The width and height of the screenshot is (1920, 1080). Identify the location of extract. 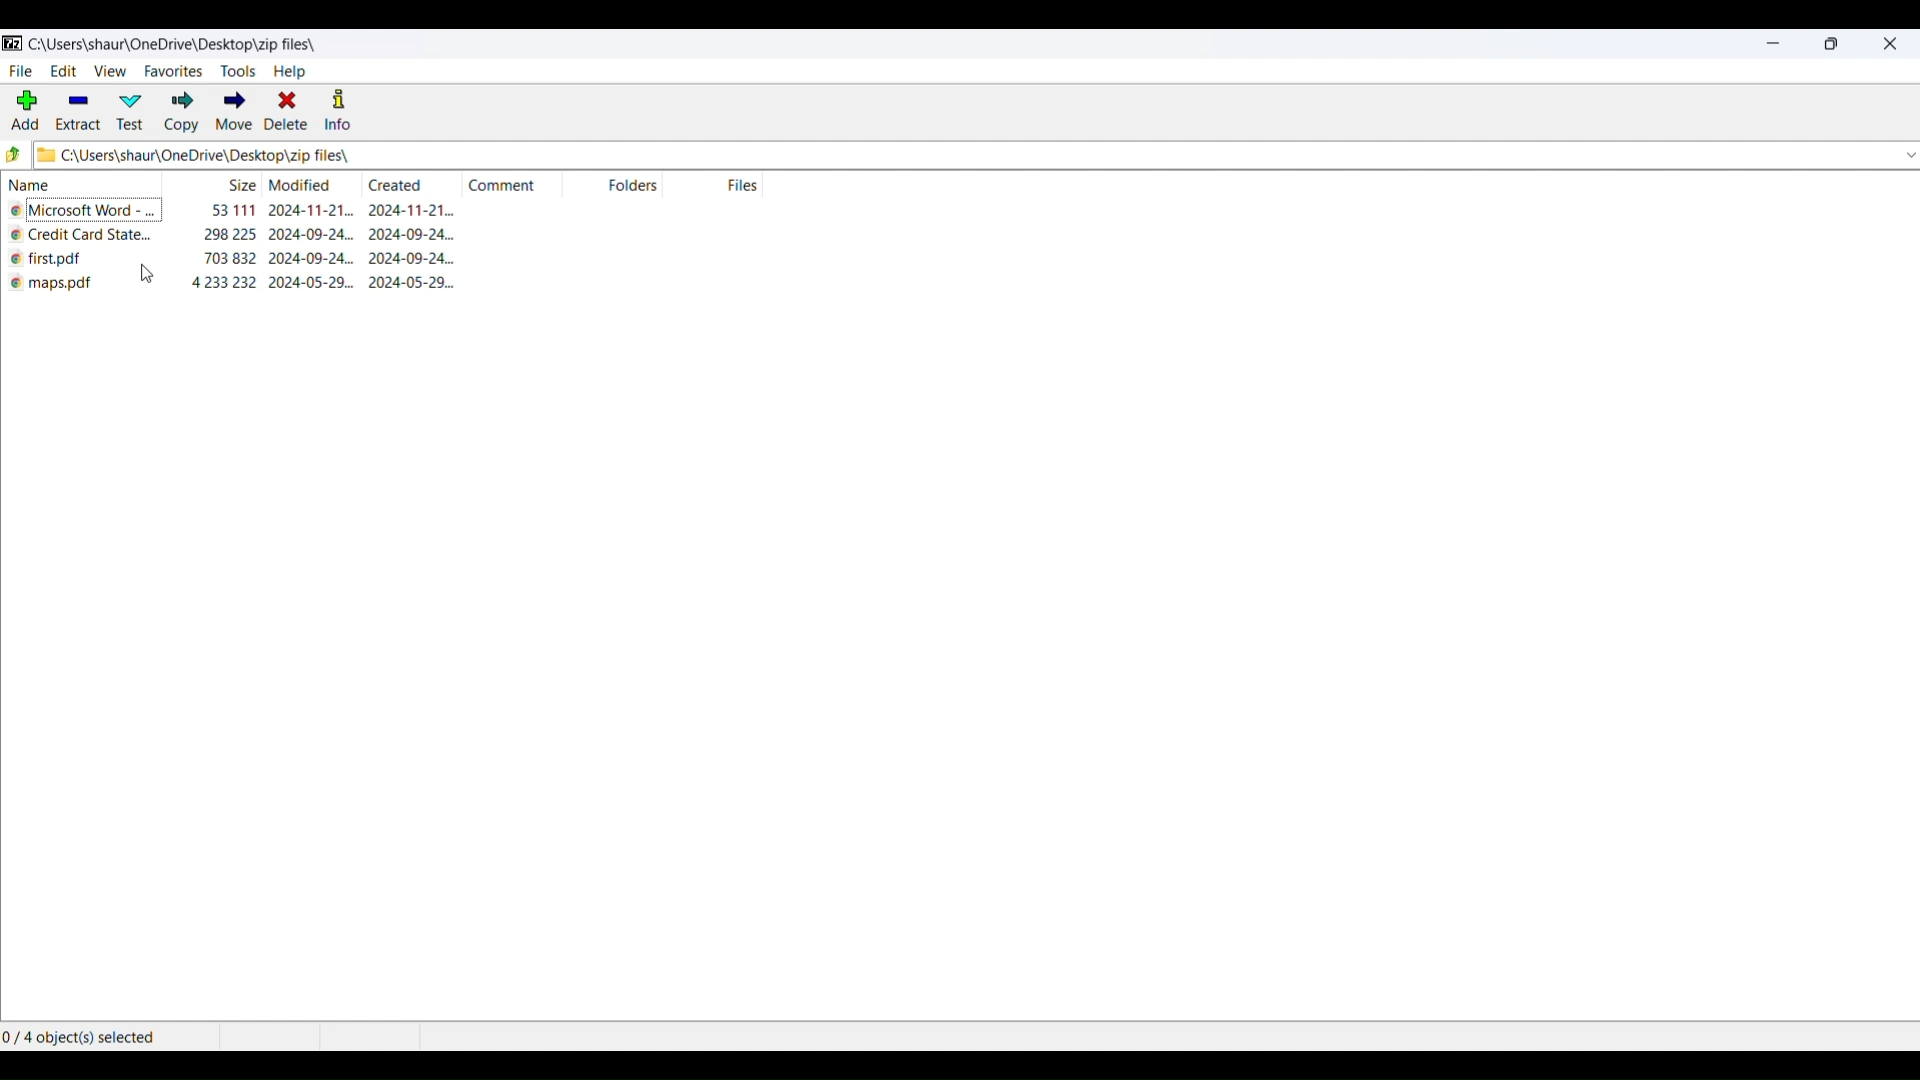
(76, 114).